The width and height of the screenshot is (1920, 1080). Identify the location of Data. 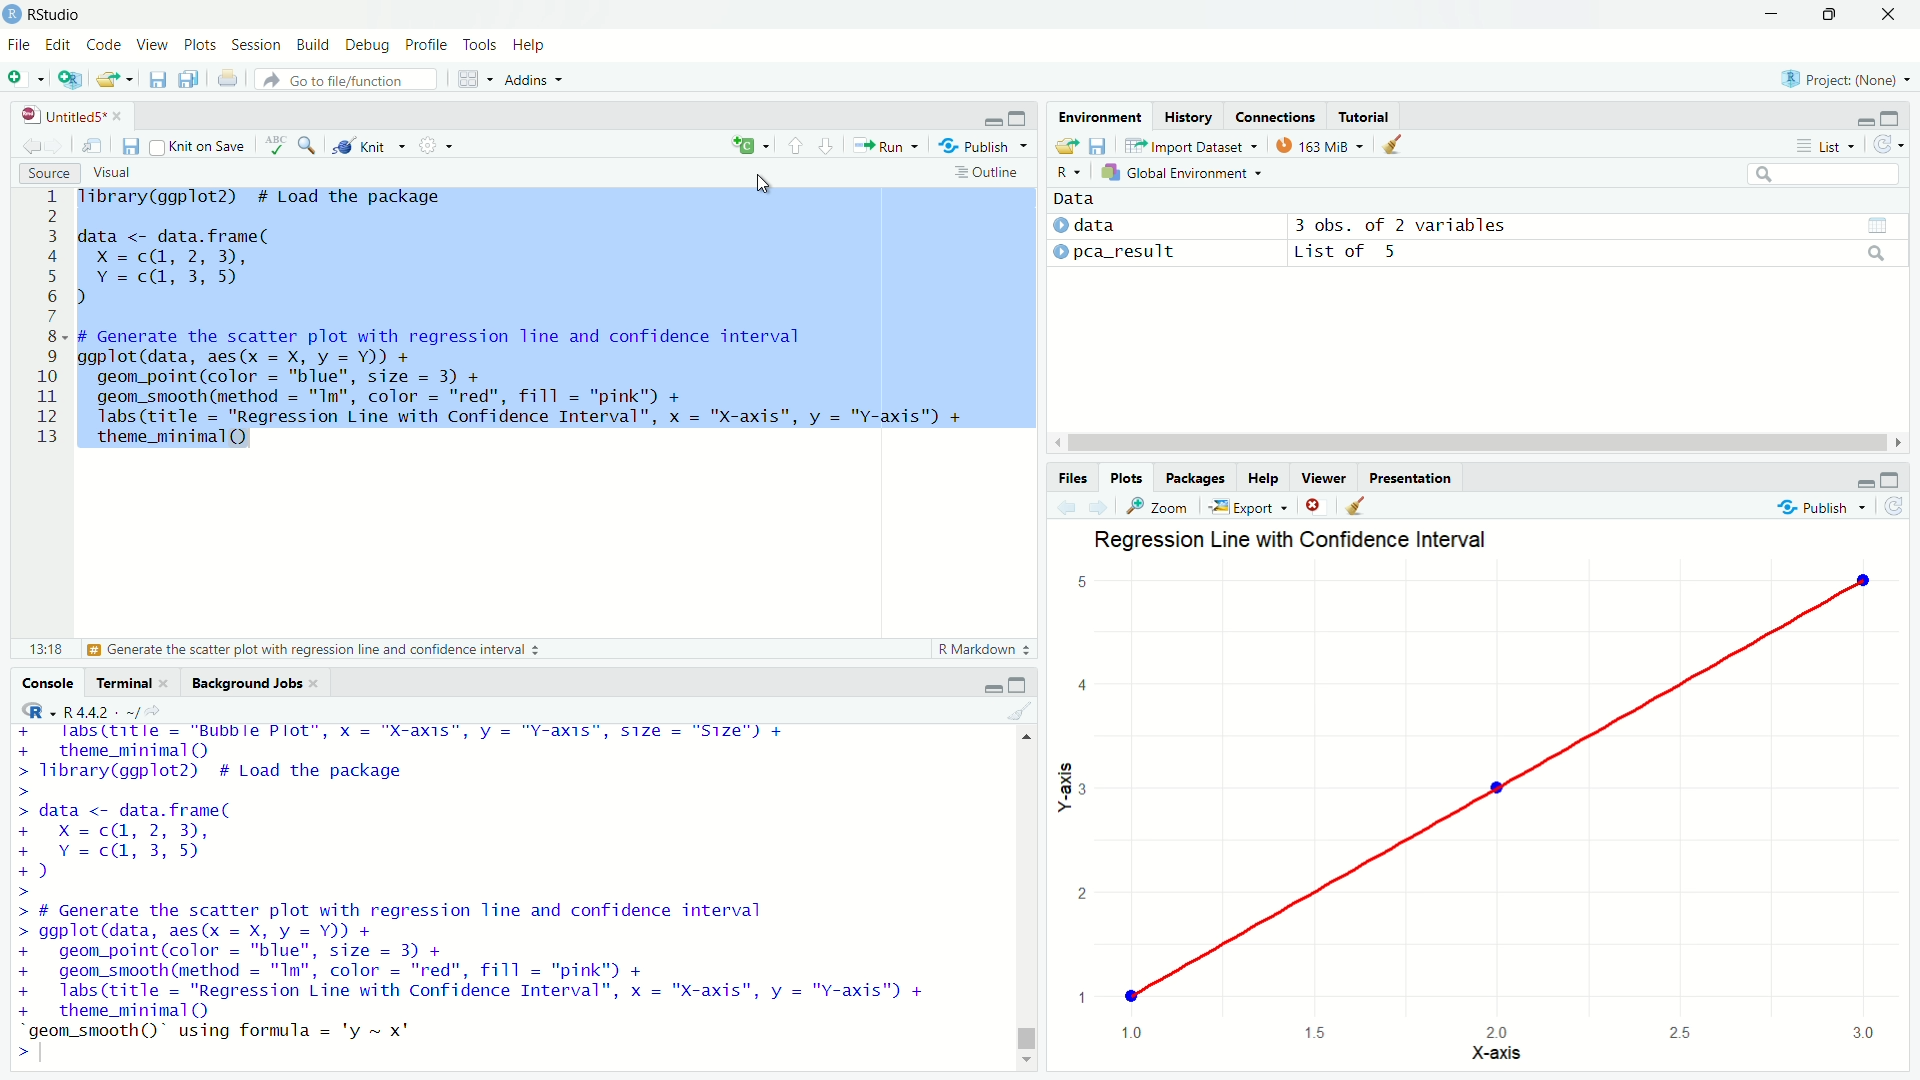
(1073, 199).